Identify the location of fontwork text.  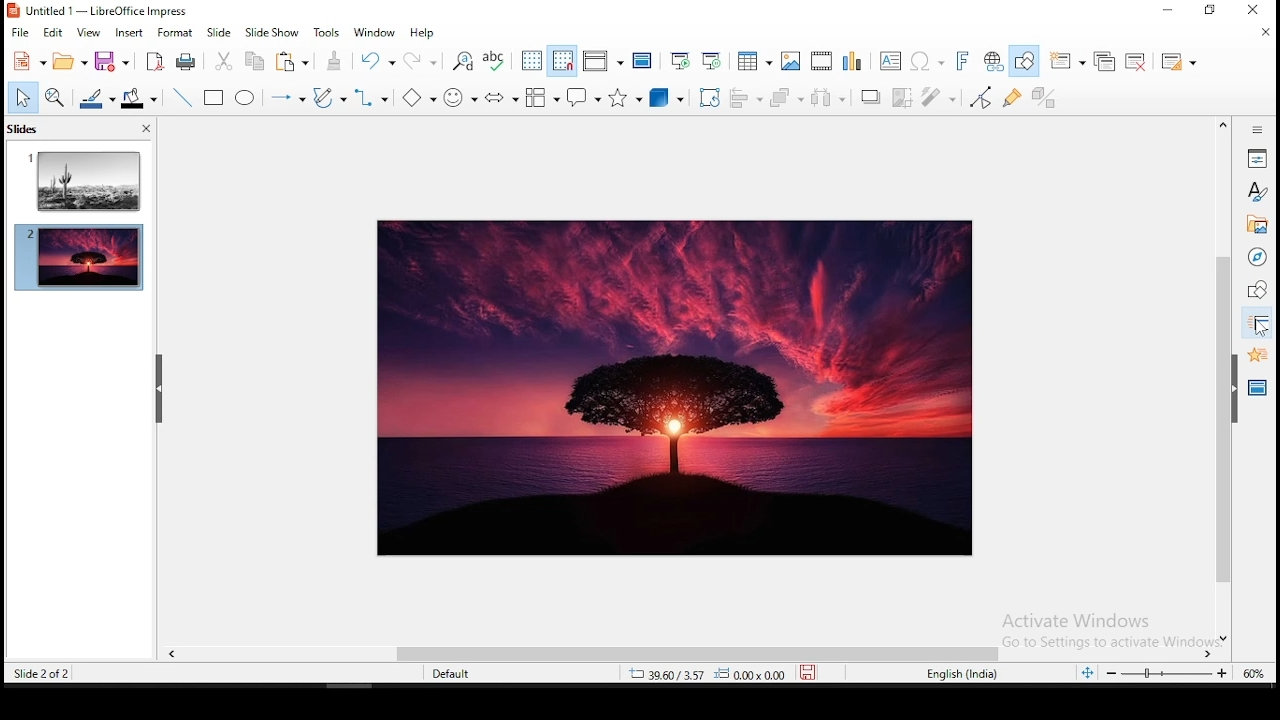
(961, 61).